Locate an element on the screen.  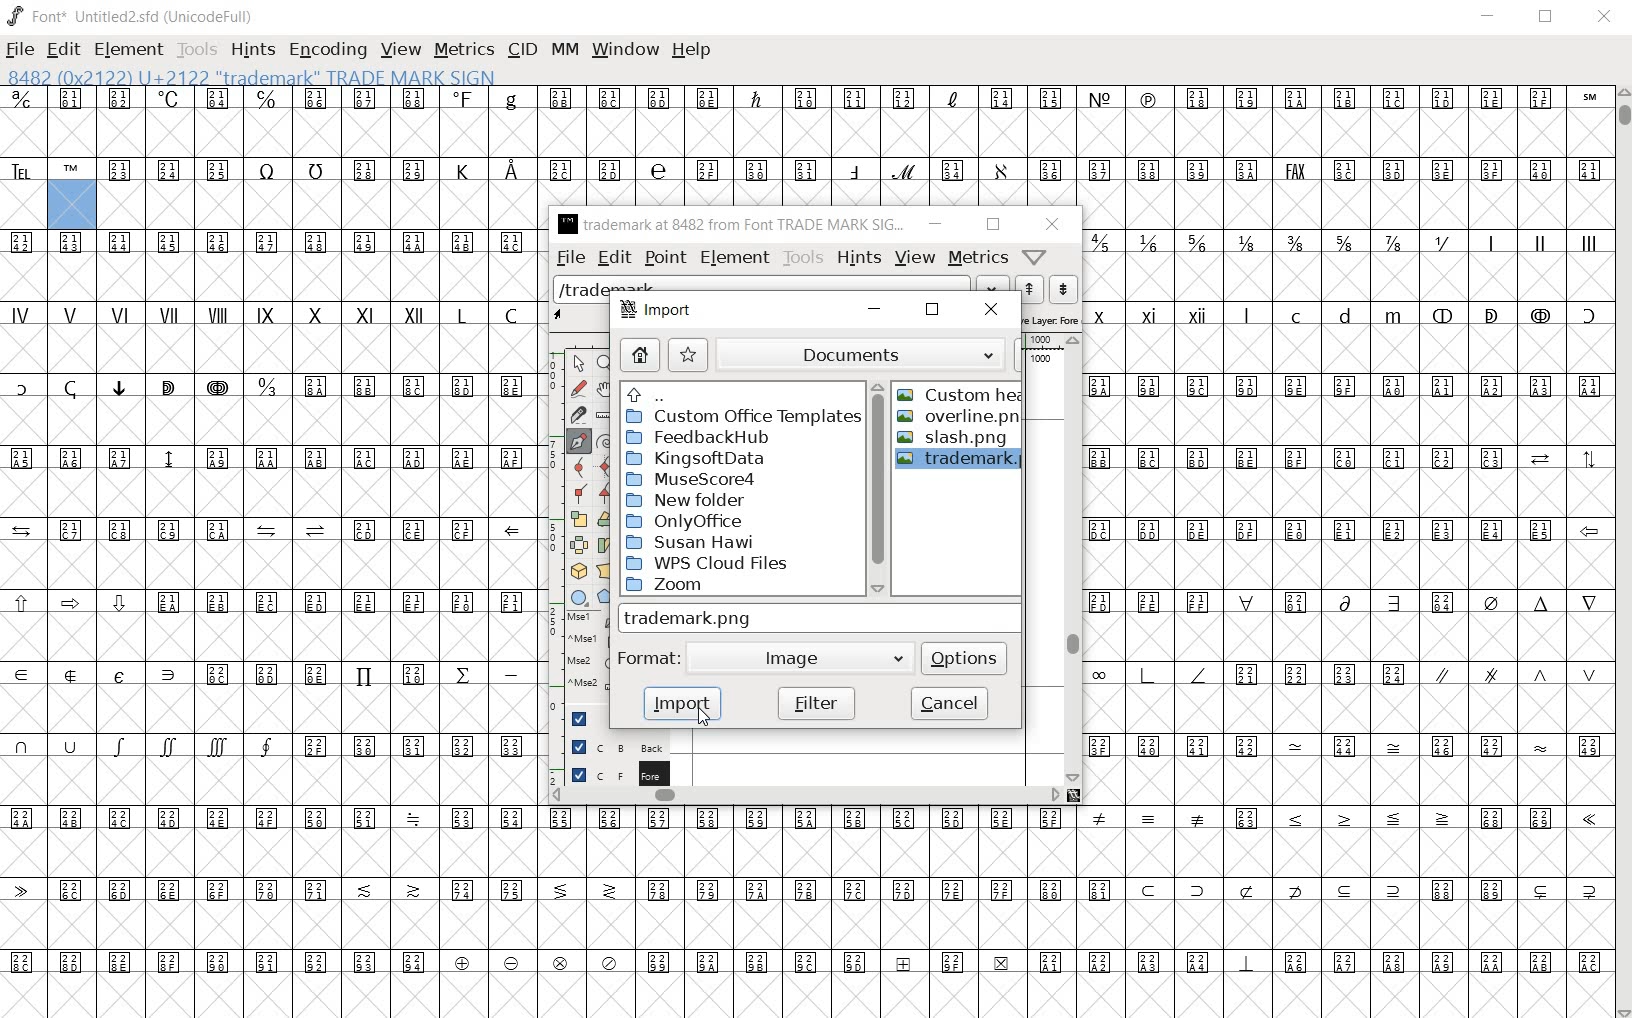
special characters is located at coordinates (144, 409).